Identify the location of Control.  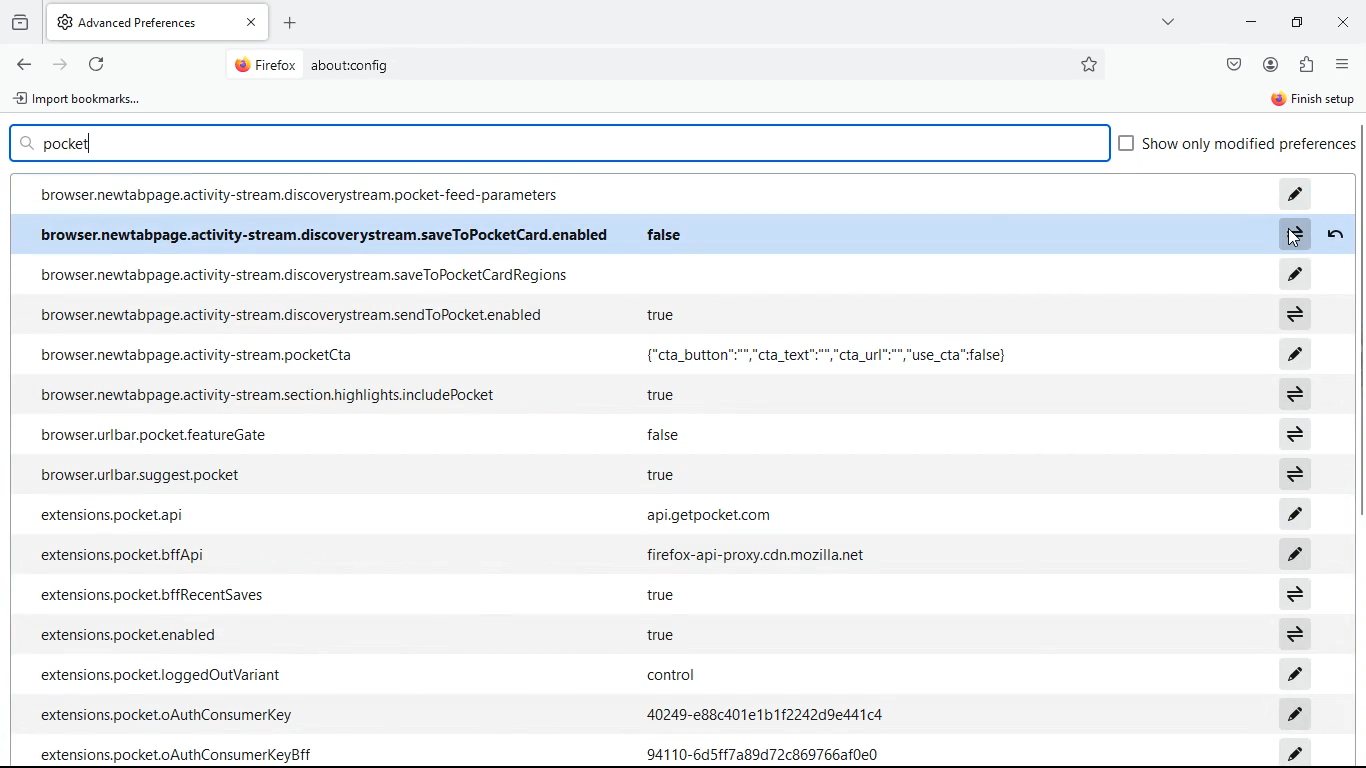
(680, 673).